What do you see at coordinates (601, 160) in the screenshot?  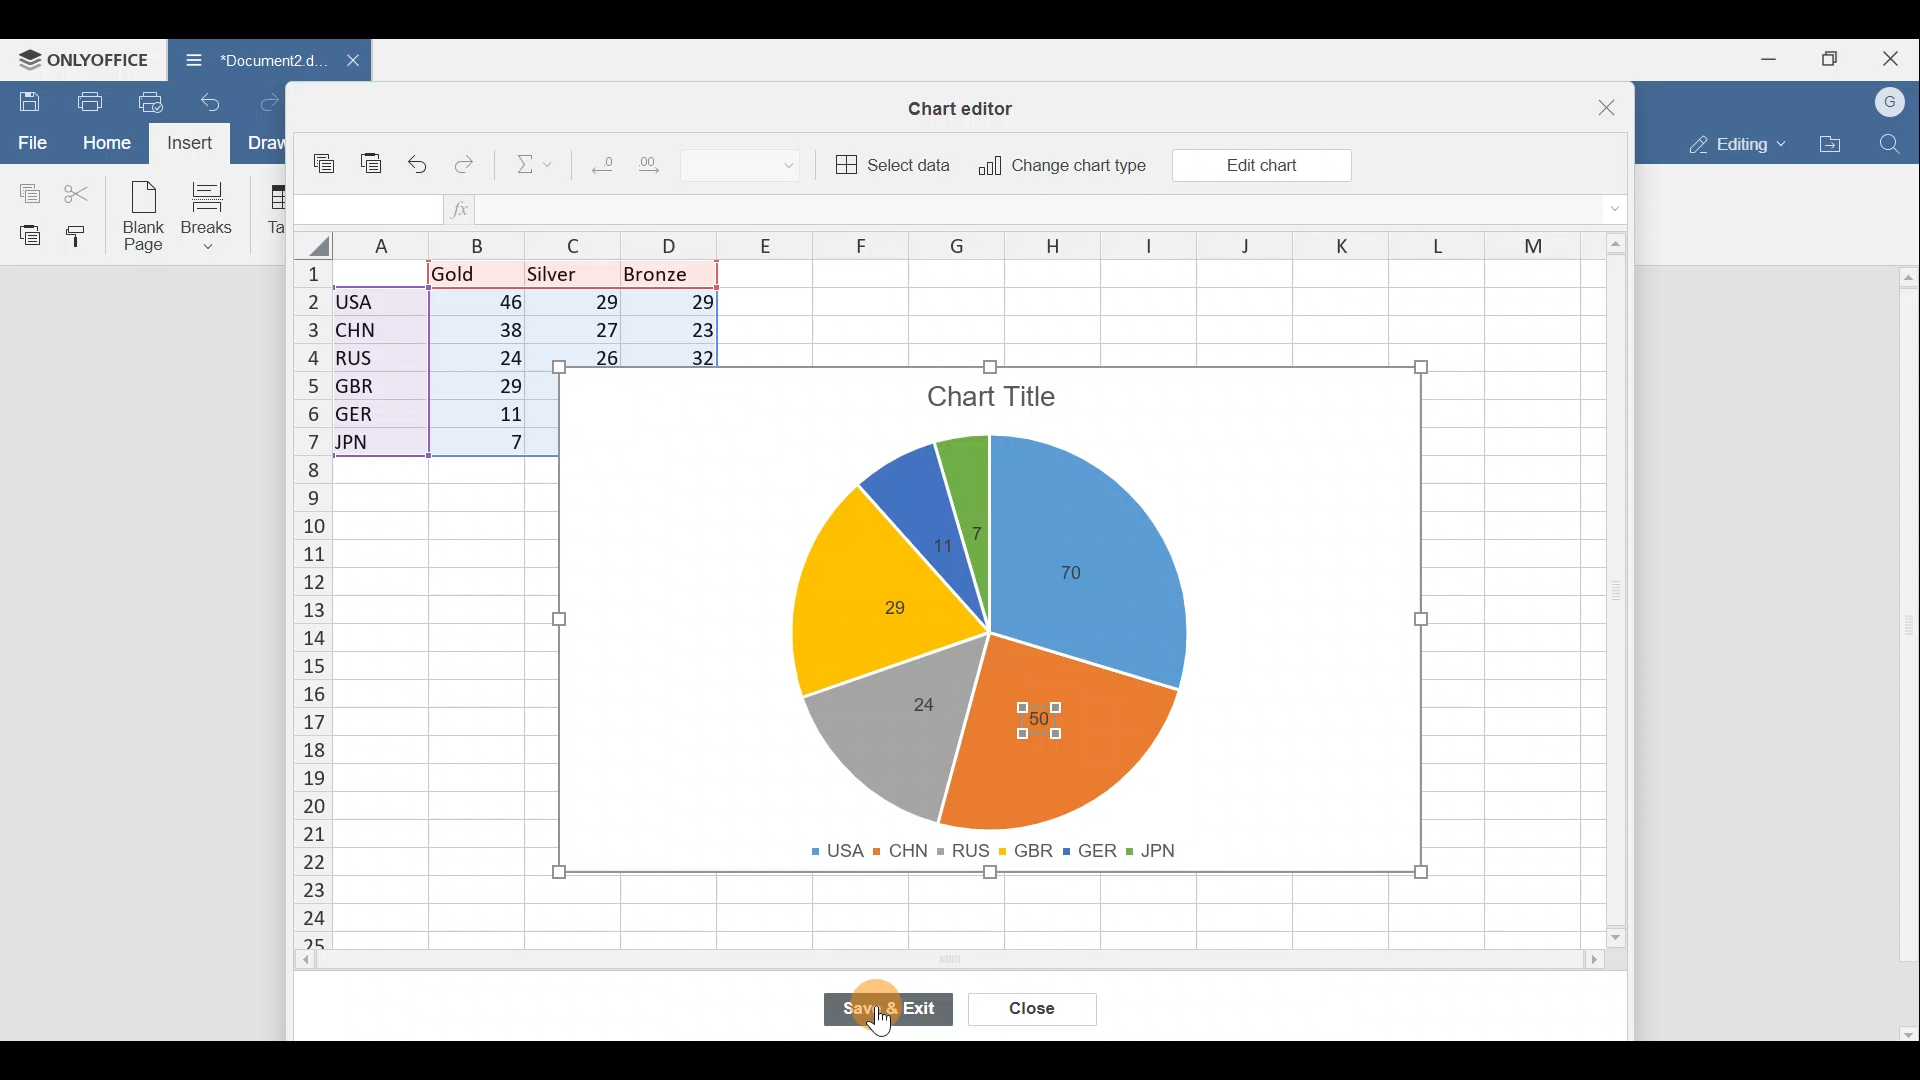 I see `Decrease decimal` at bounding box center [601, 160].